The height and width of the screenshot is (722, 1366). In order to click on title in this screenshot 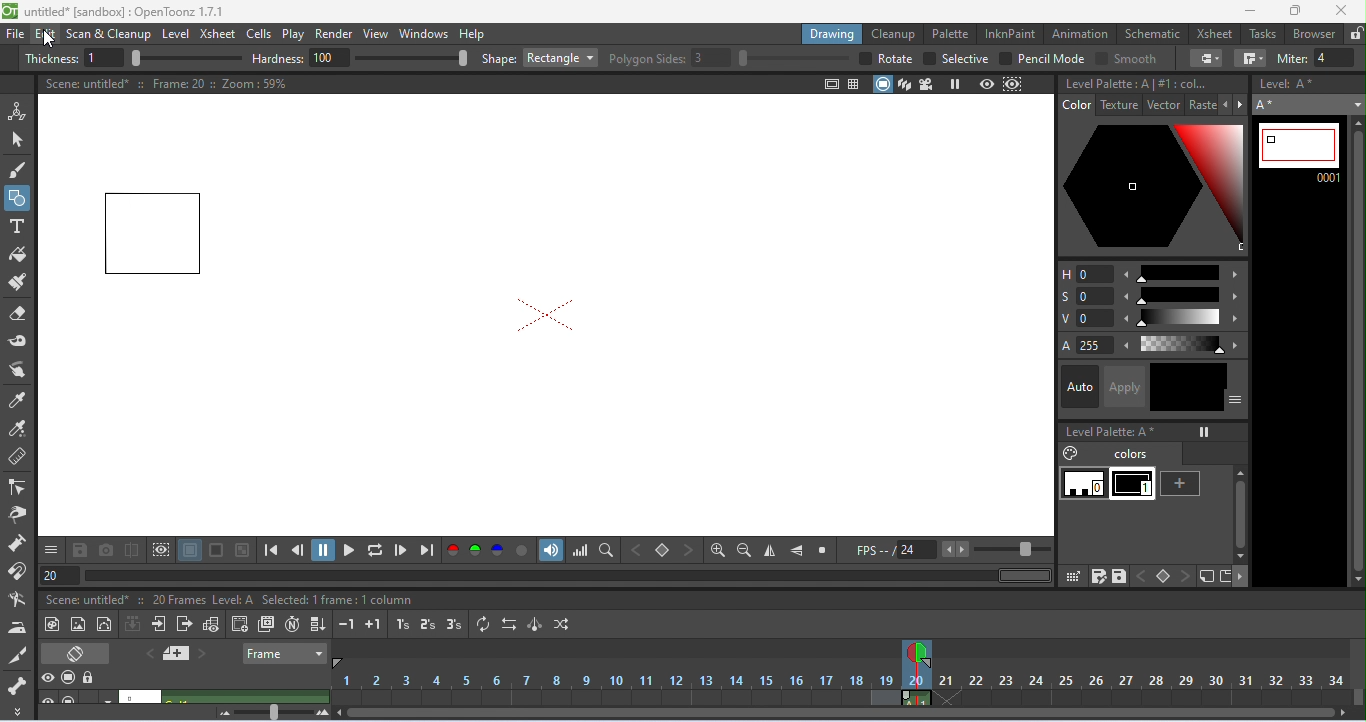, I will do `click(115, 10)`.